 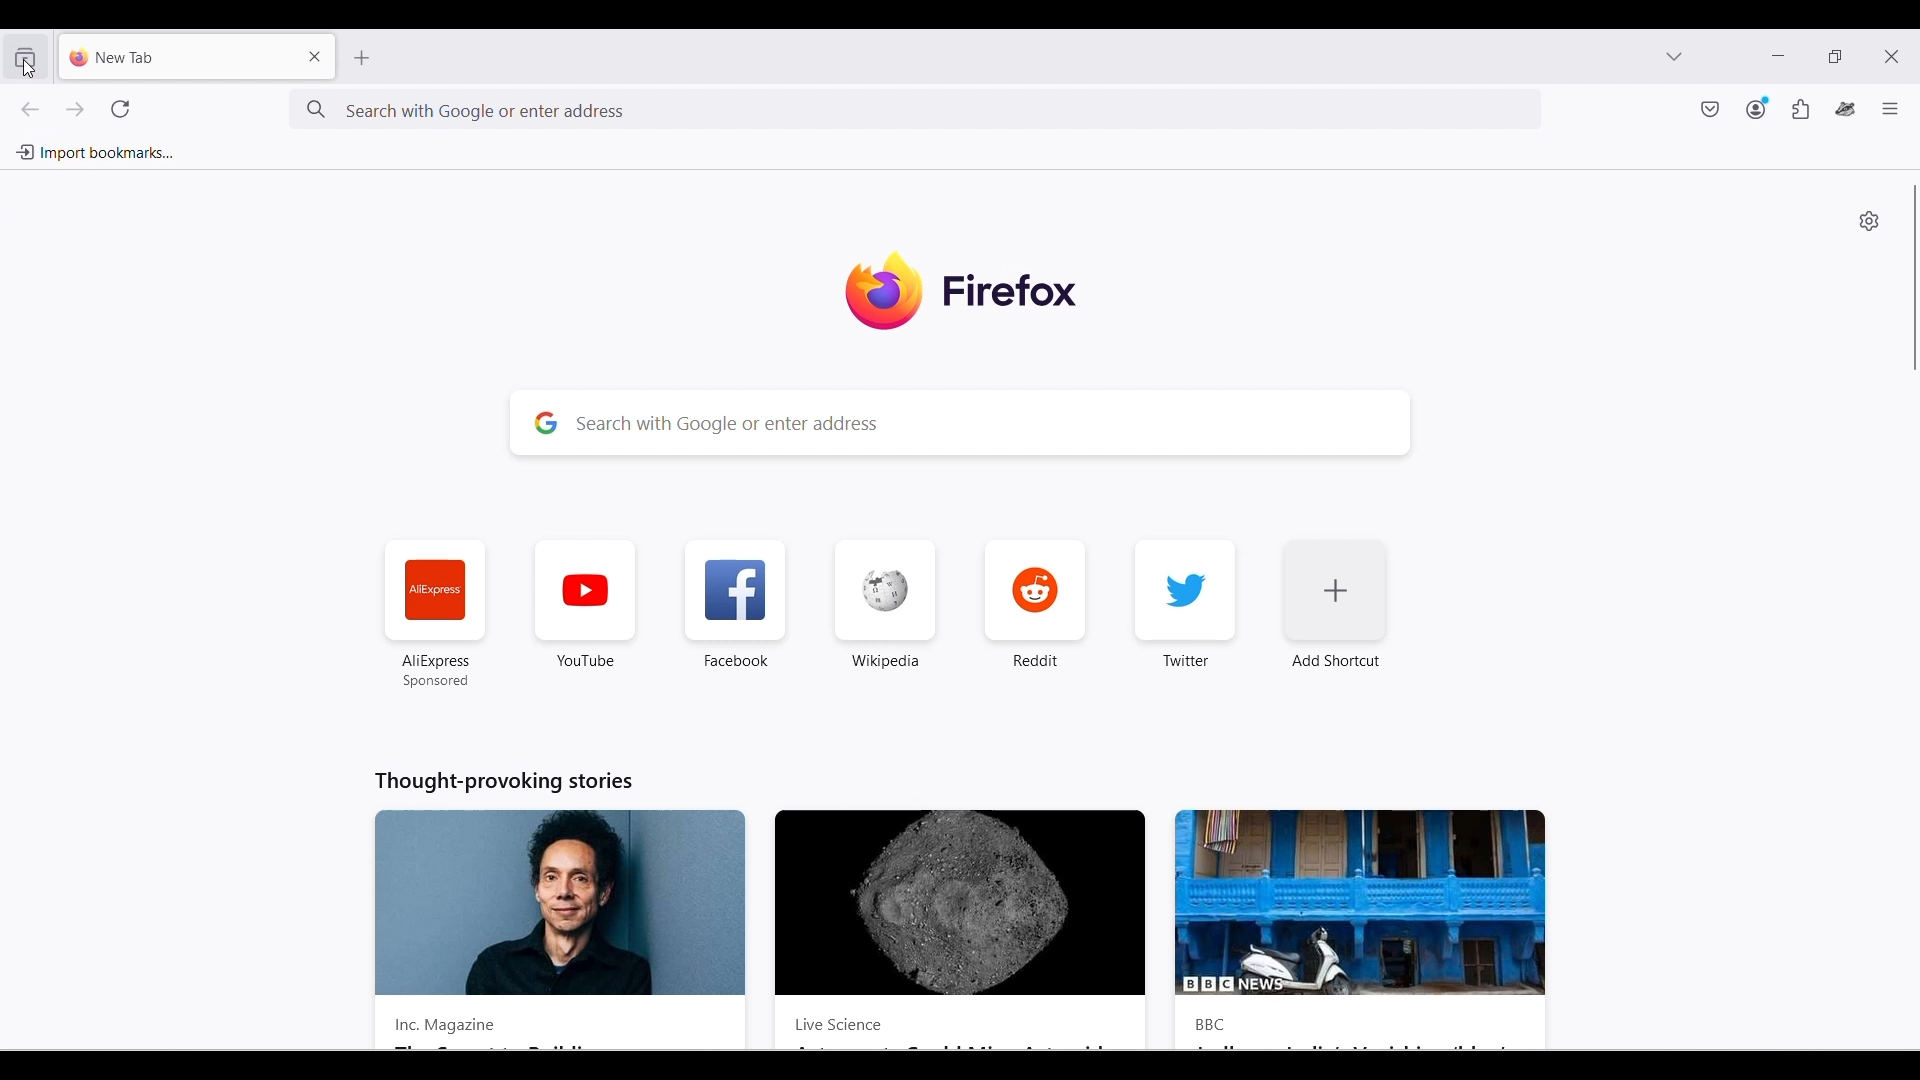 I want to click on Cursor clicking on View recent browse history, so click(x=29, y=68).